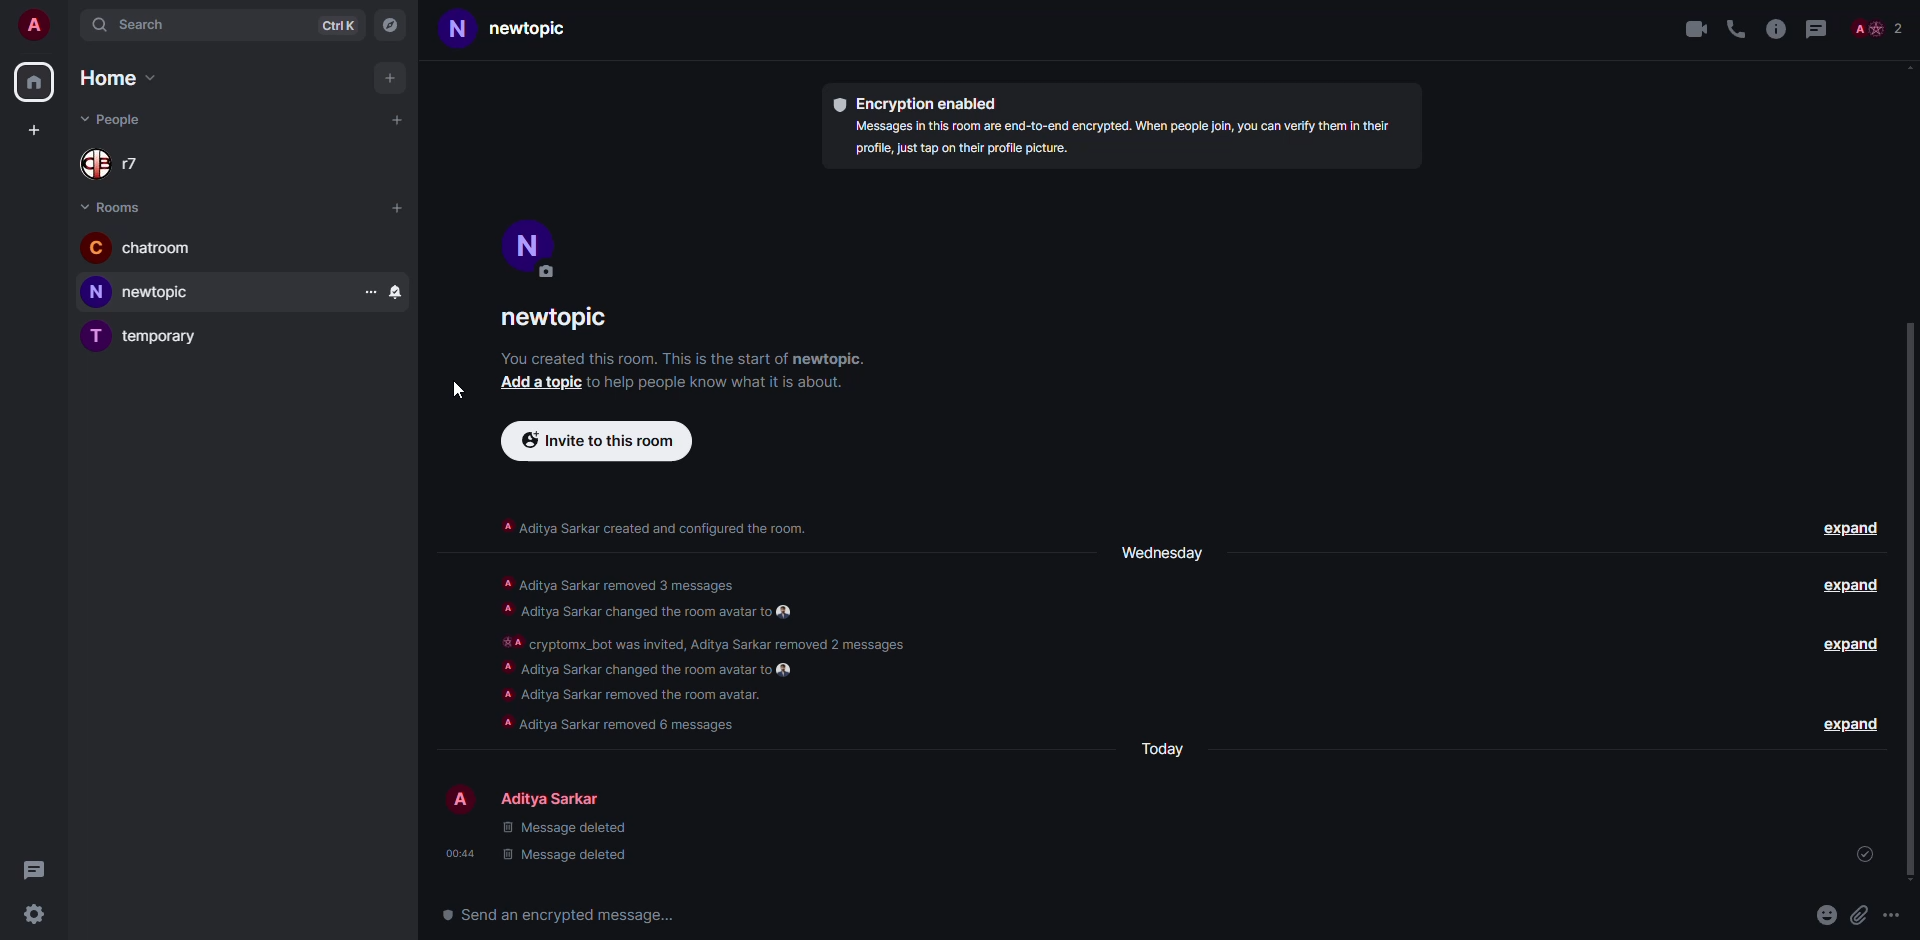 This screenshot has width=1920, height=940. What do you see at coordinates (32, 129) in the screenshot?
I see `add` at bounding box center [32, 129].